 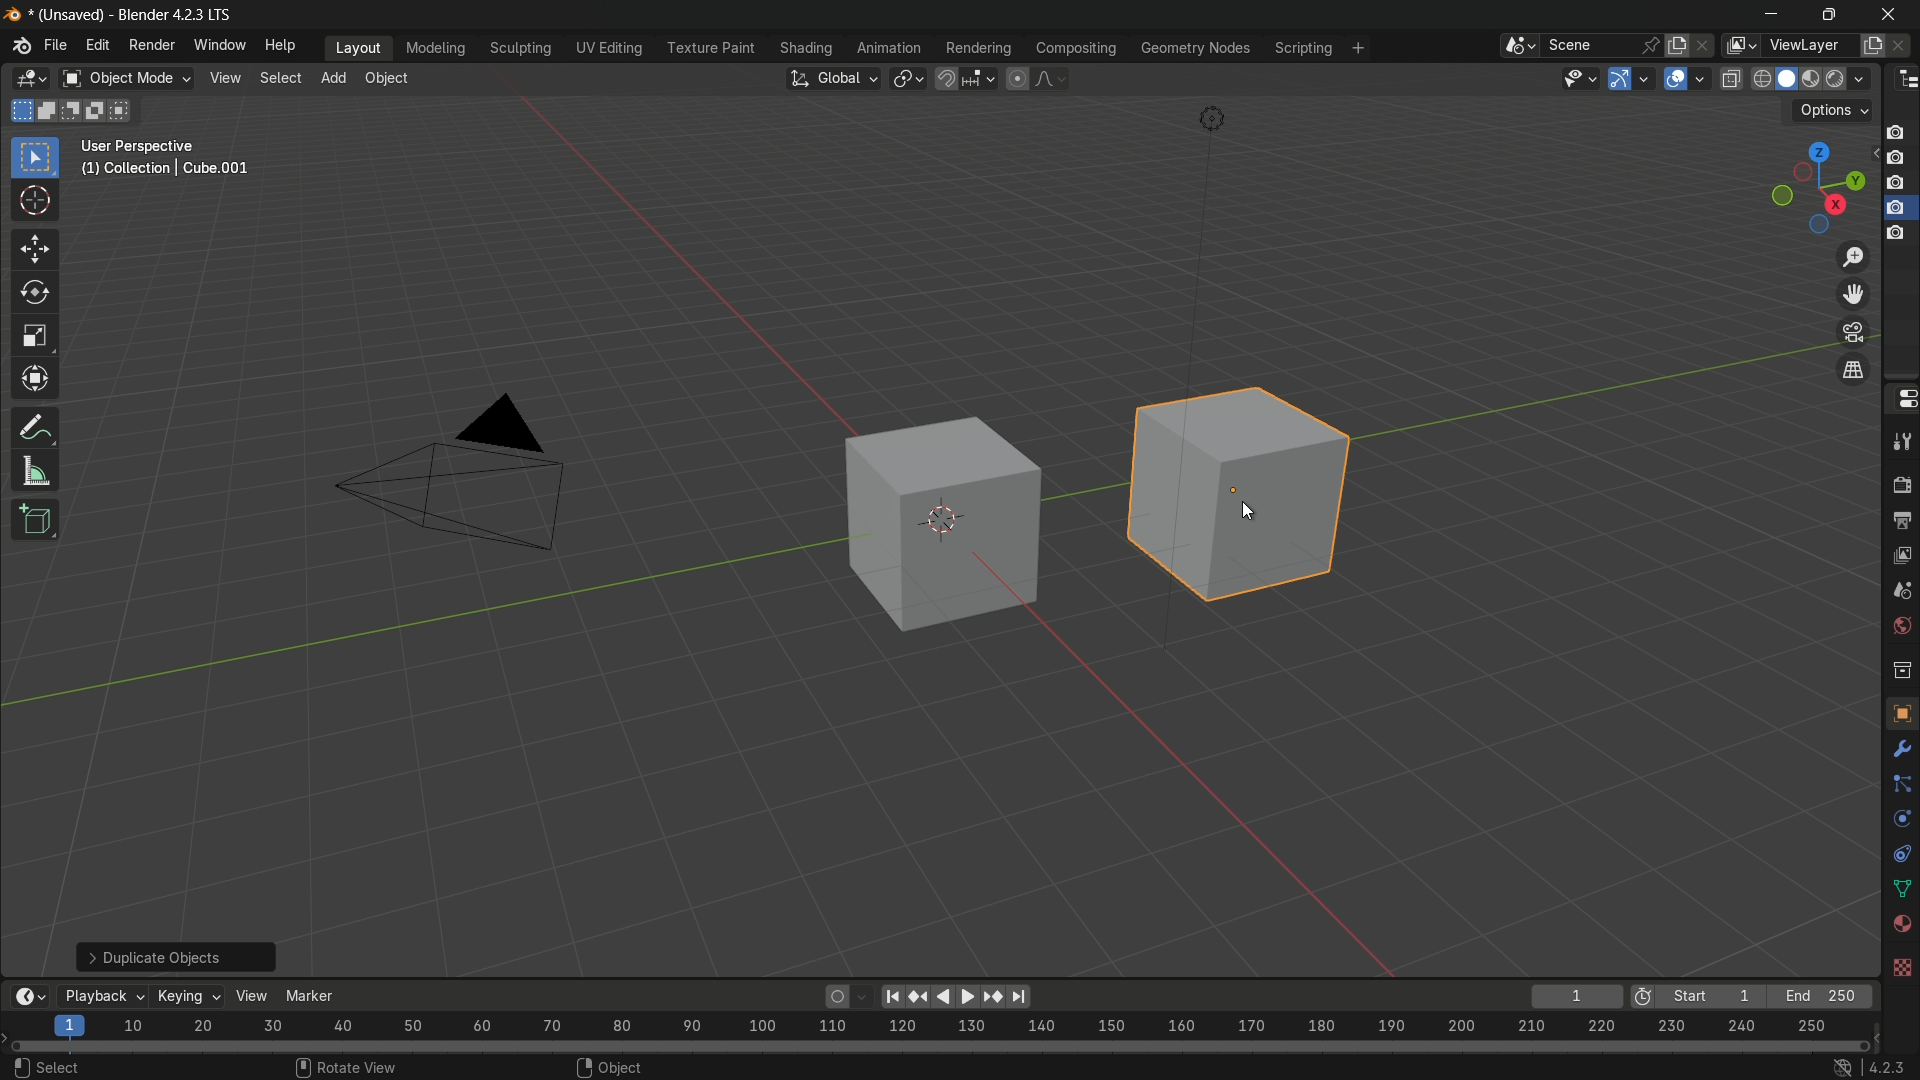 What do you see at coordinates (1052, 78) in the screenshot?
I see `propotional editing fall off` at bounding box center [1052, 78].